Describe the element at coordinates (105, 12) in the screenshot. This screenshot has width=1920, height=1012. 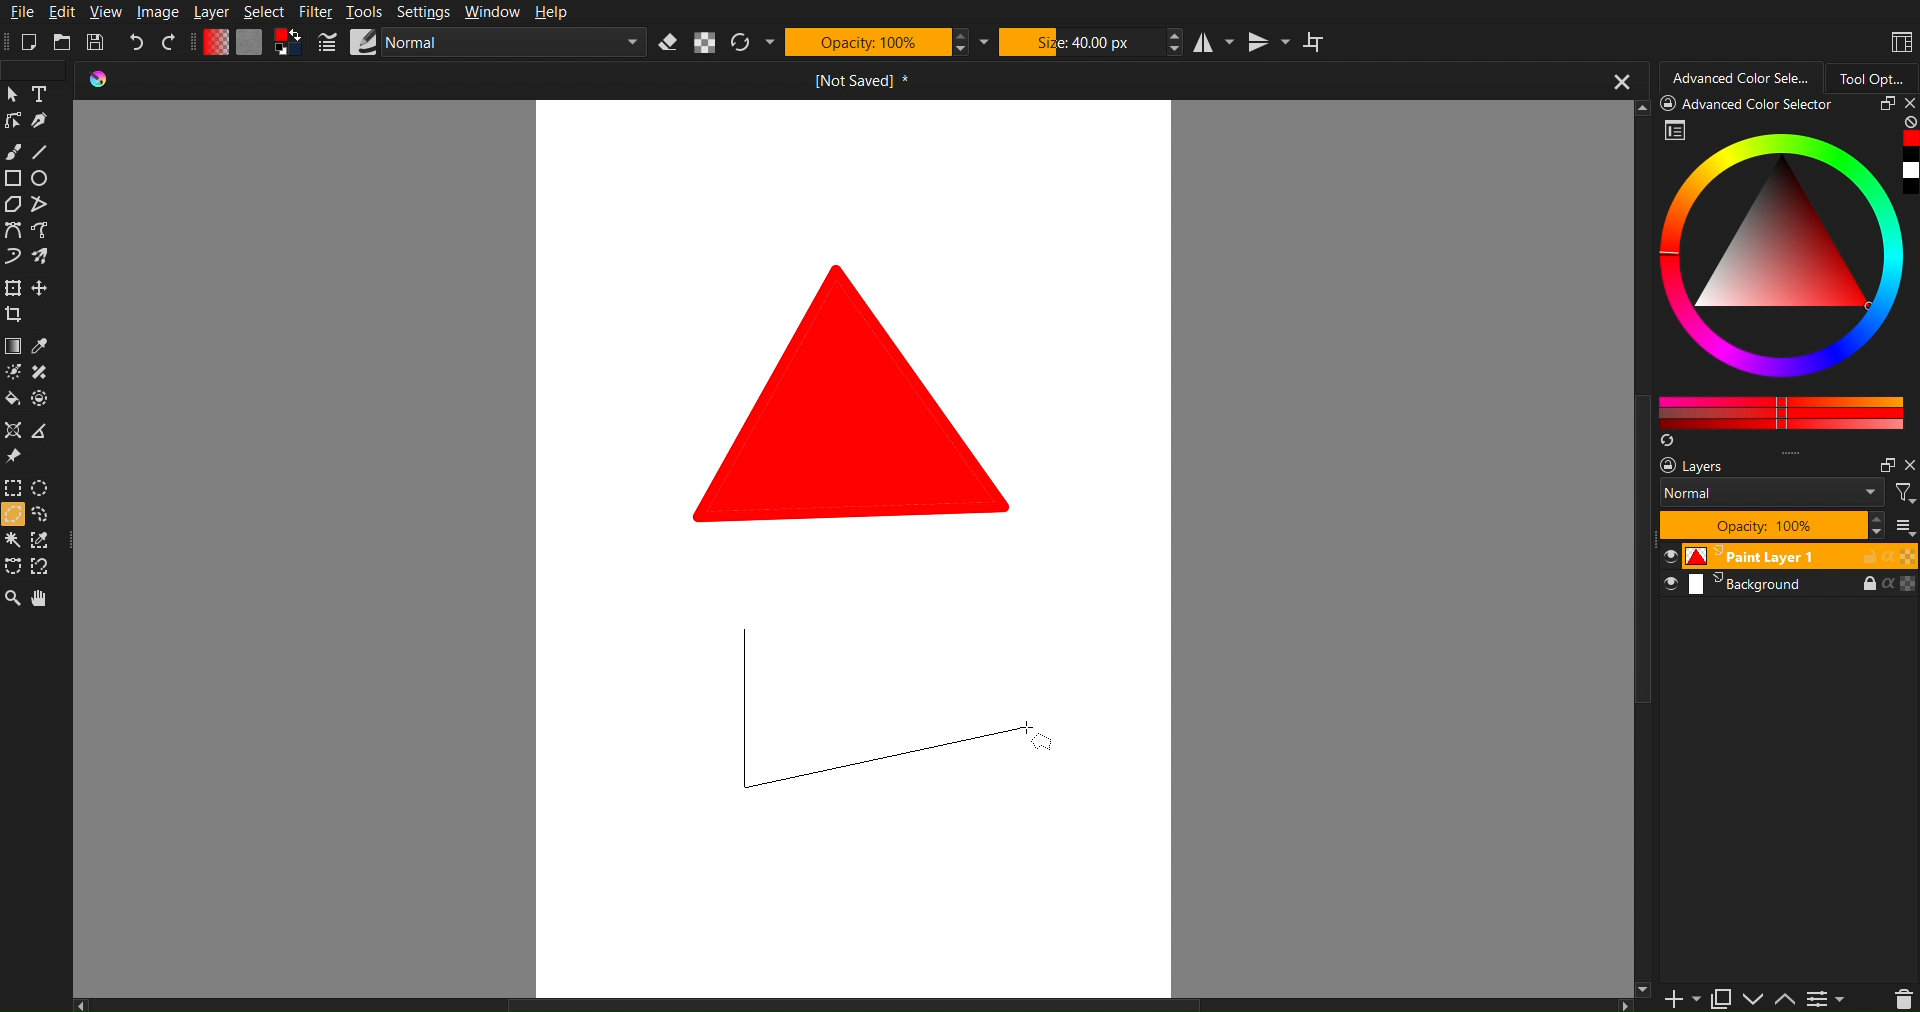
I see `View` at that location.